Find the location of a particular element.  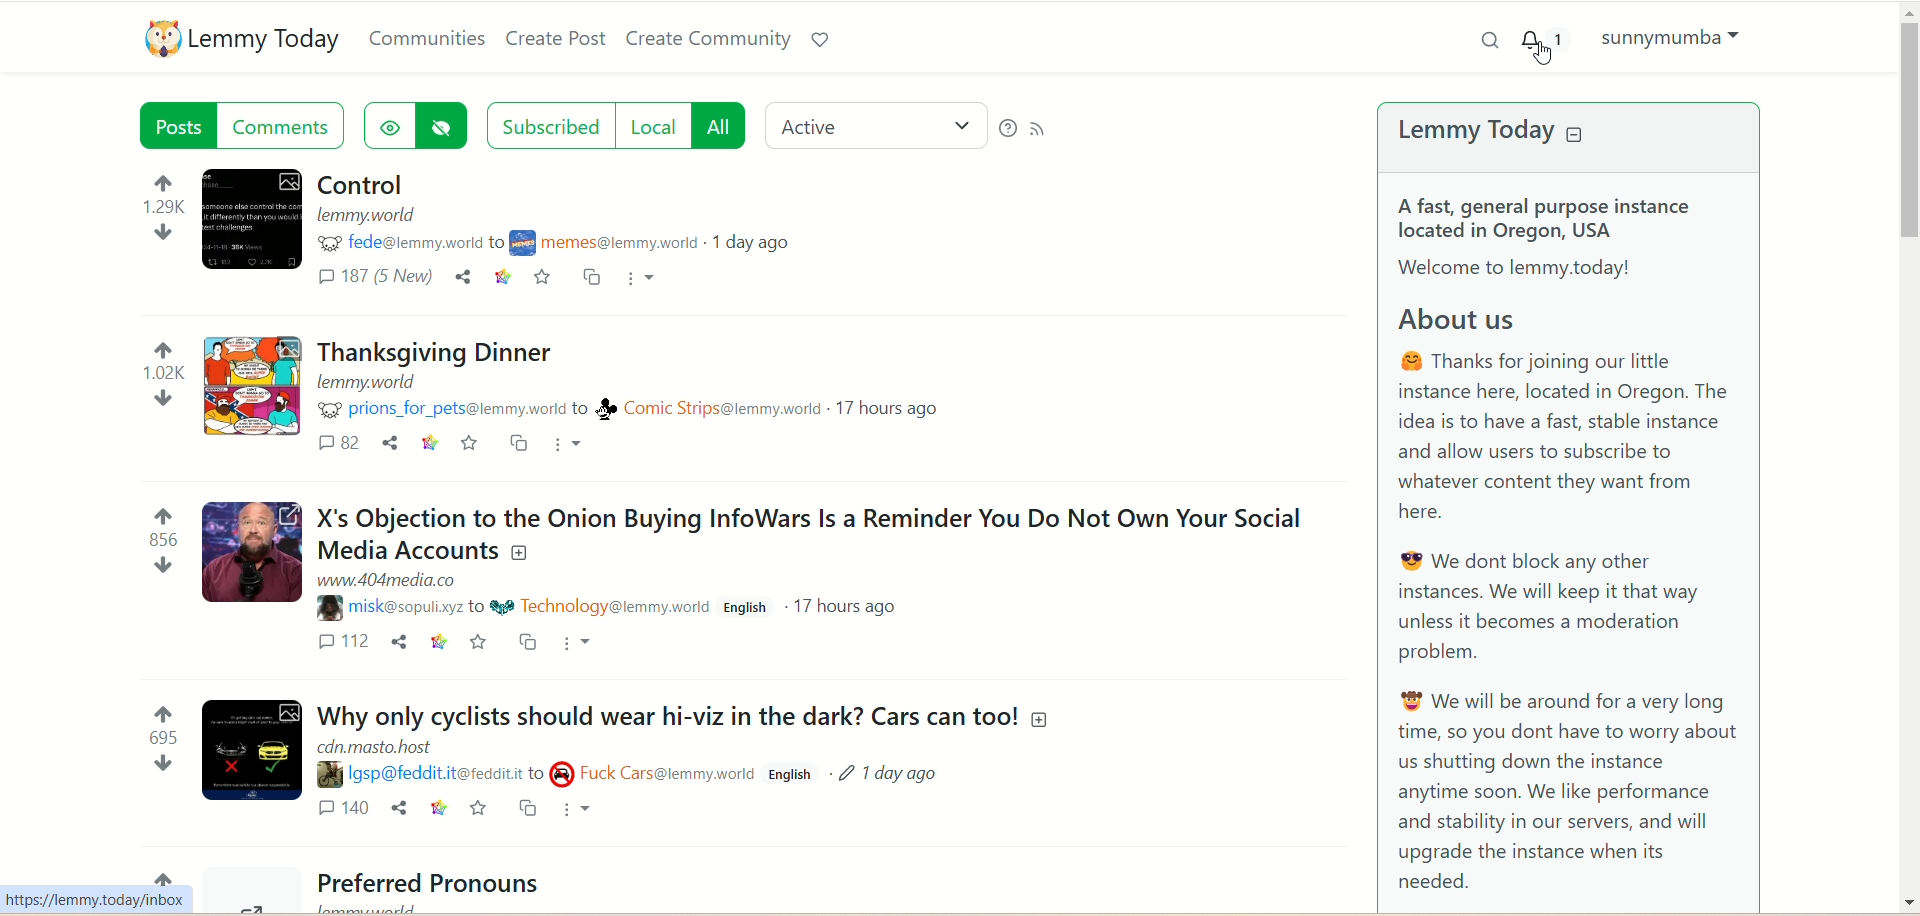

all is located at coordinates (722, 128).